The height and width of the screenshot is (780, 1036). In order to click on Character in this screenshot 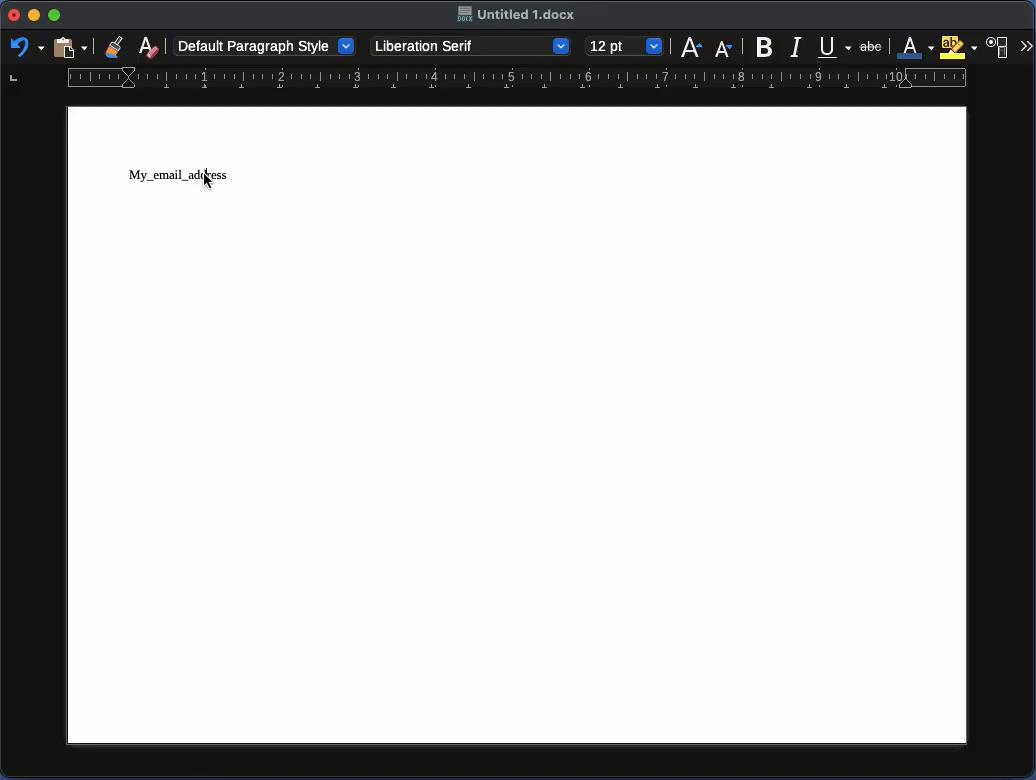, I will do `click(1000, 45)`.